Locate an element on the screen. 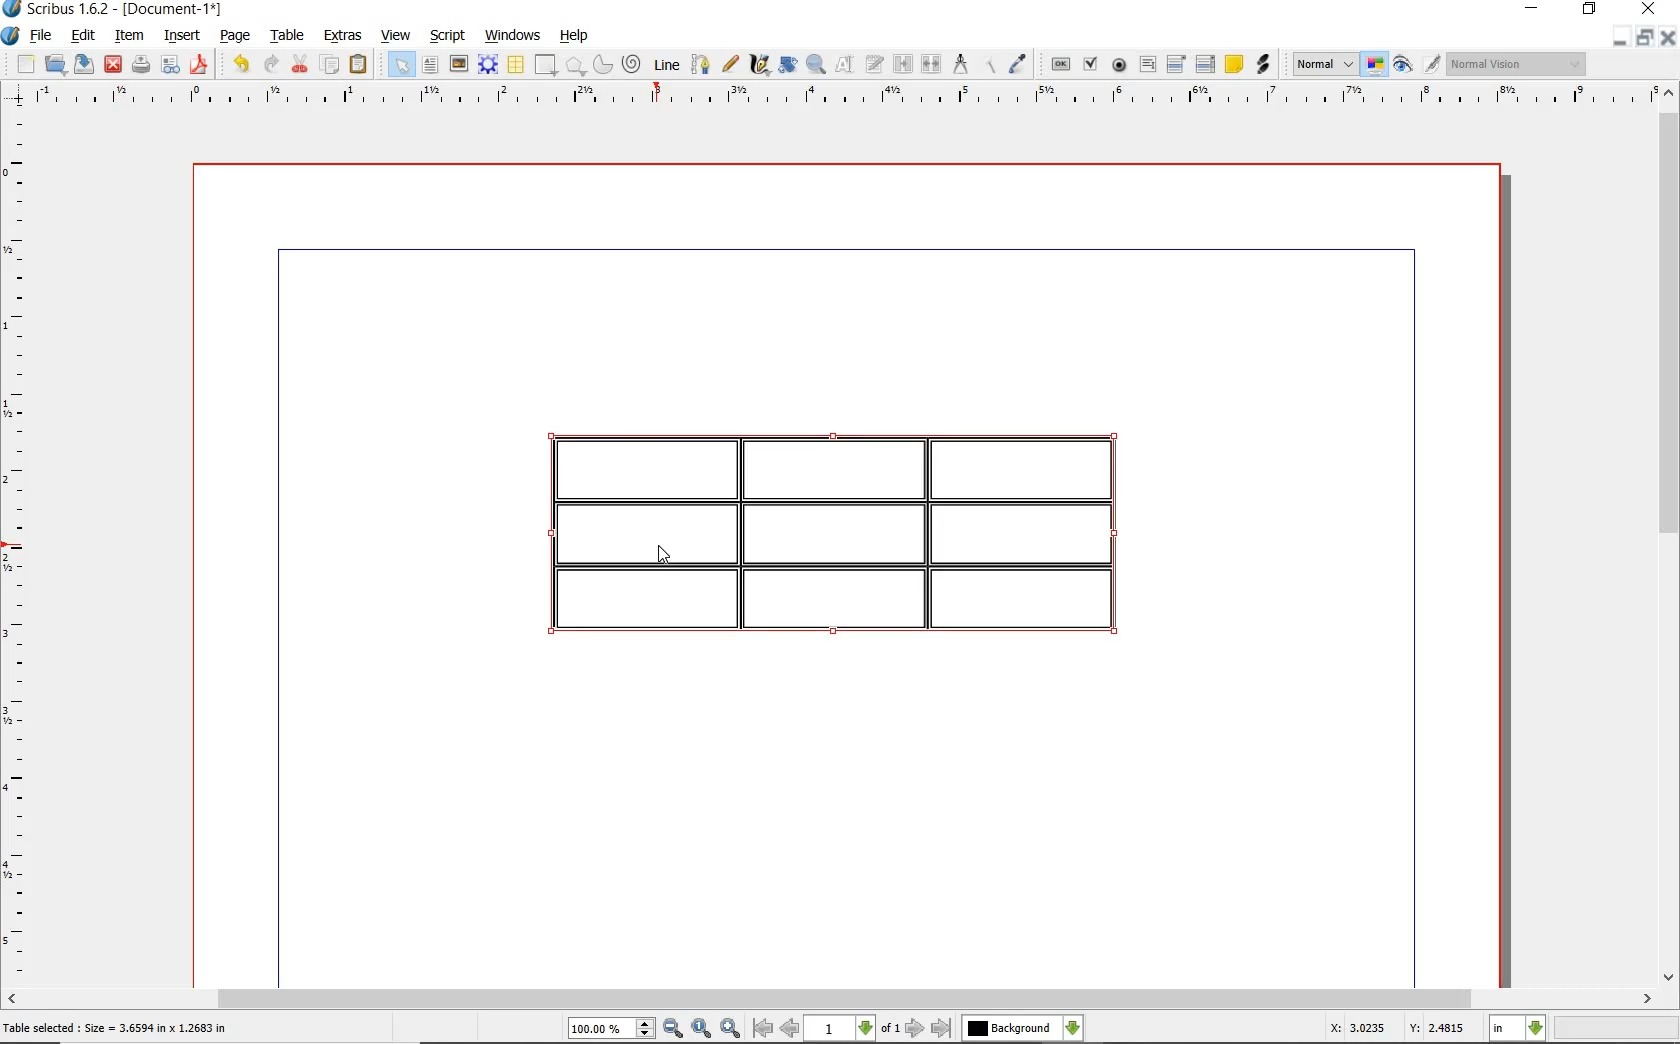  edit is located at coordinates (80, 35).